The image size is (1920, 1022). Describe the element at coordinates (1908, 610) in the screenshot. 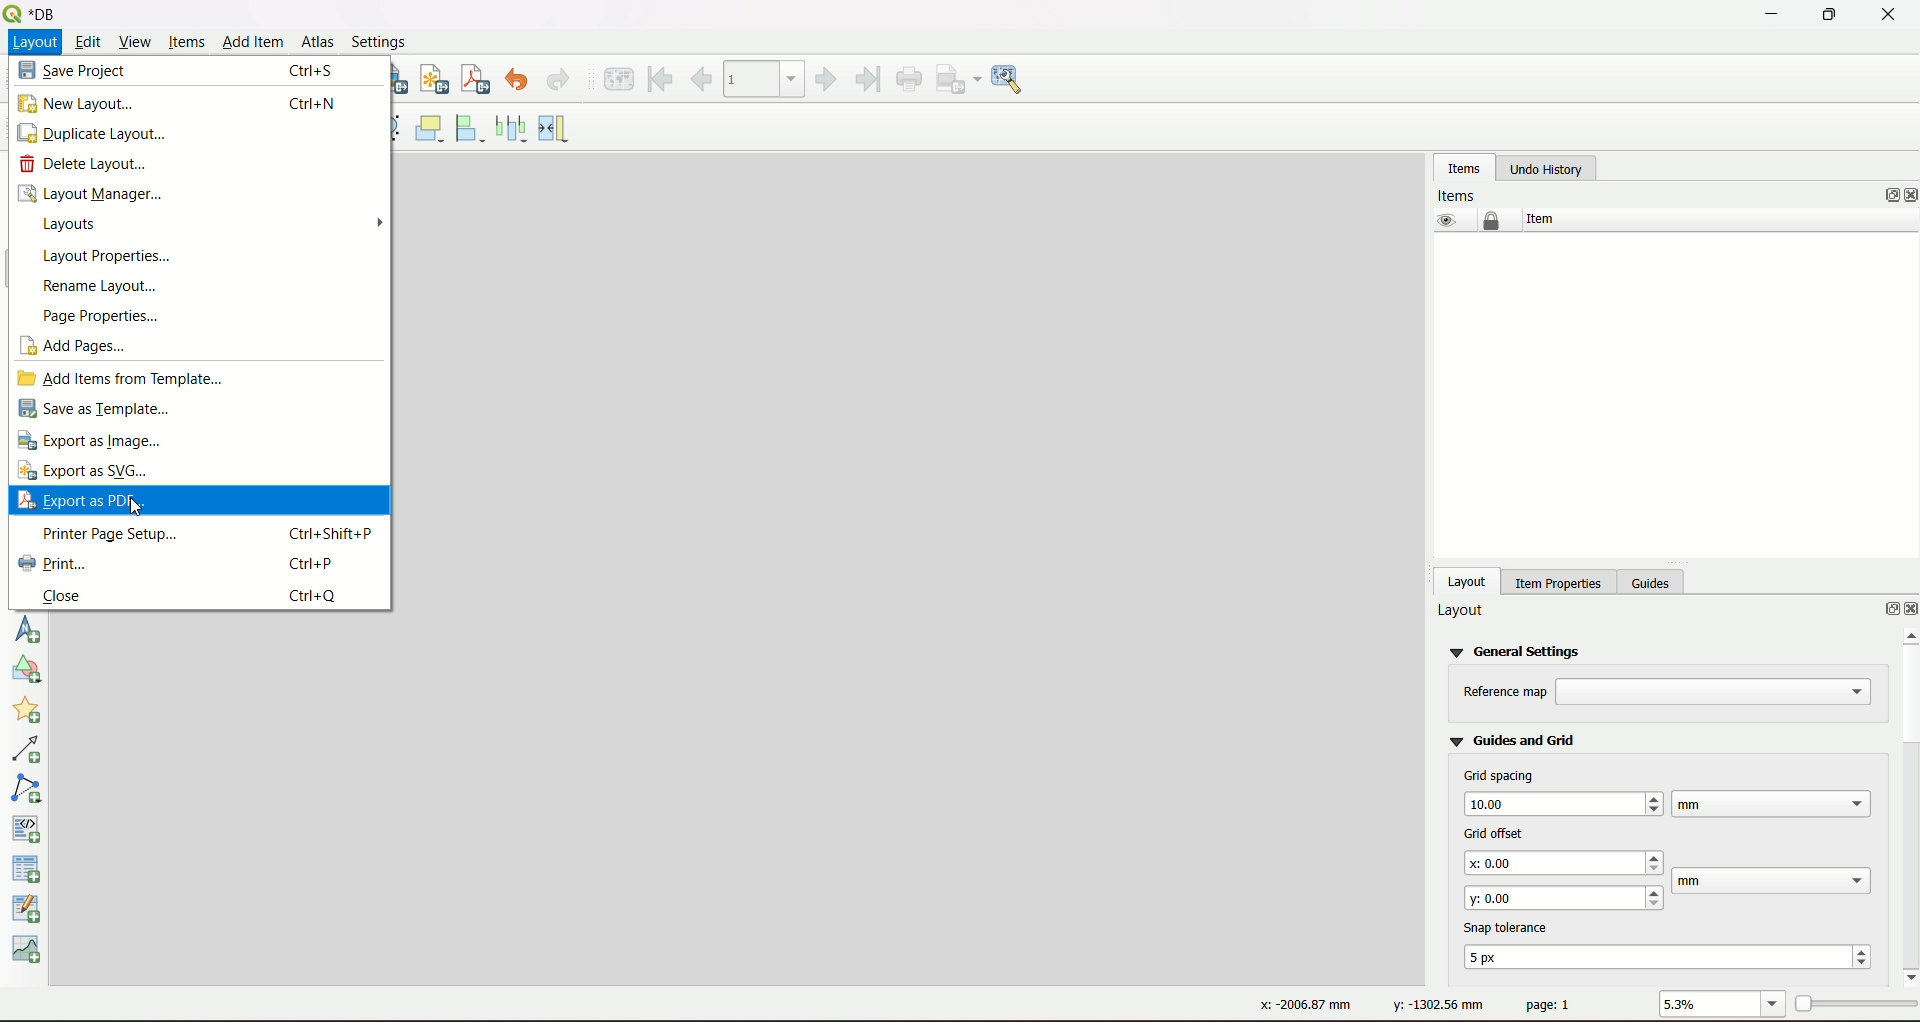

I see `close` at that location.